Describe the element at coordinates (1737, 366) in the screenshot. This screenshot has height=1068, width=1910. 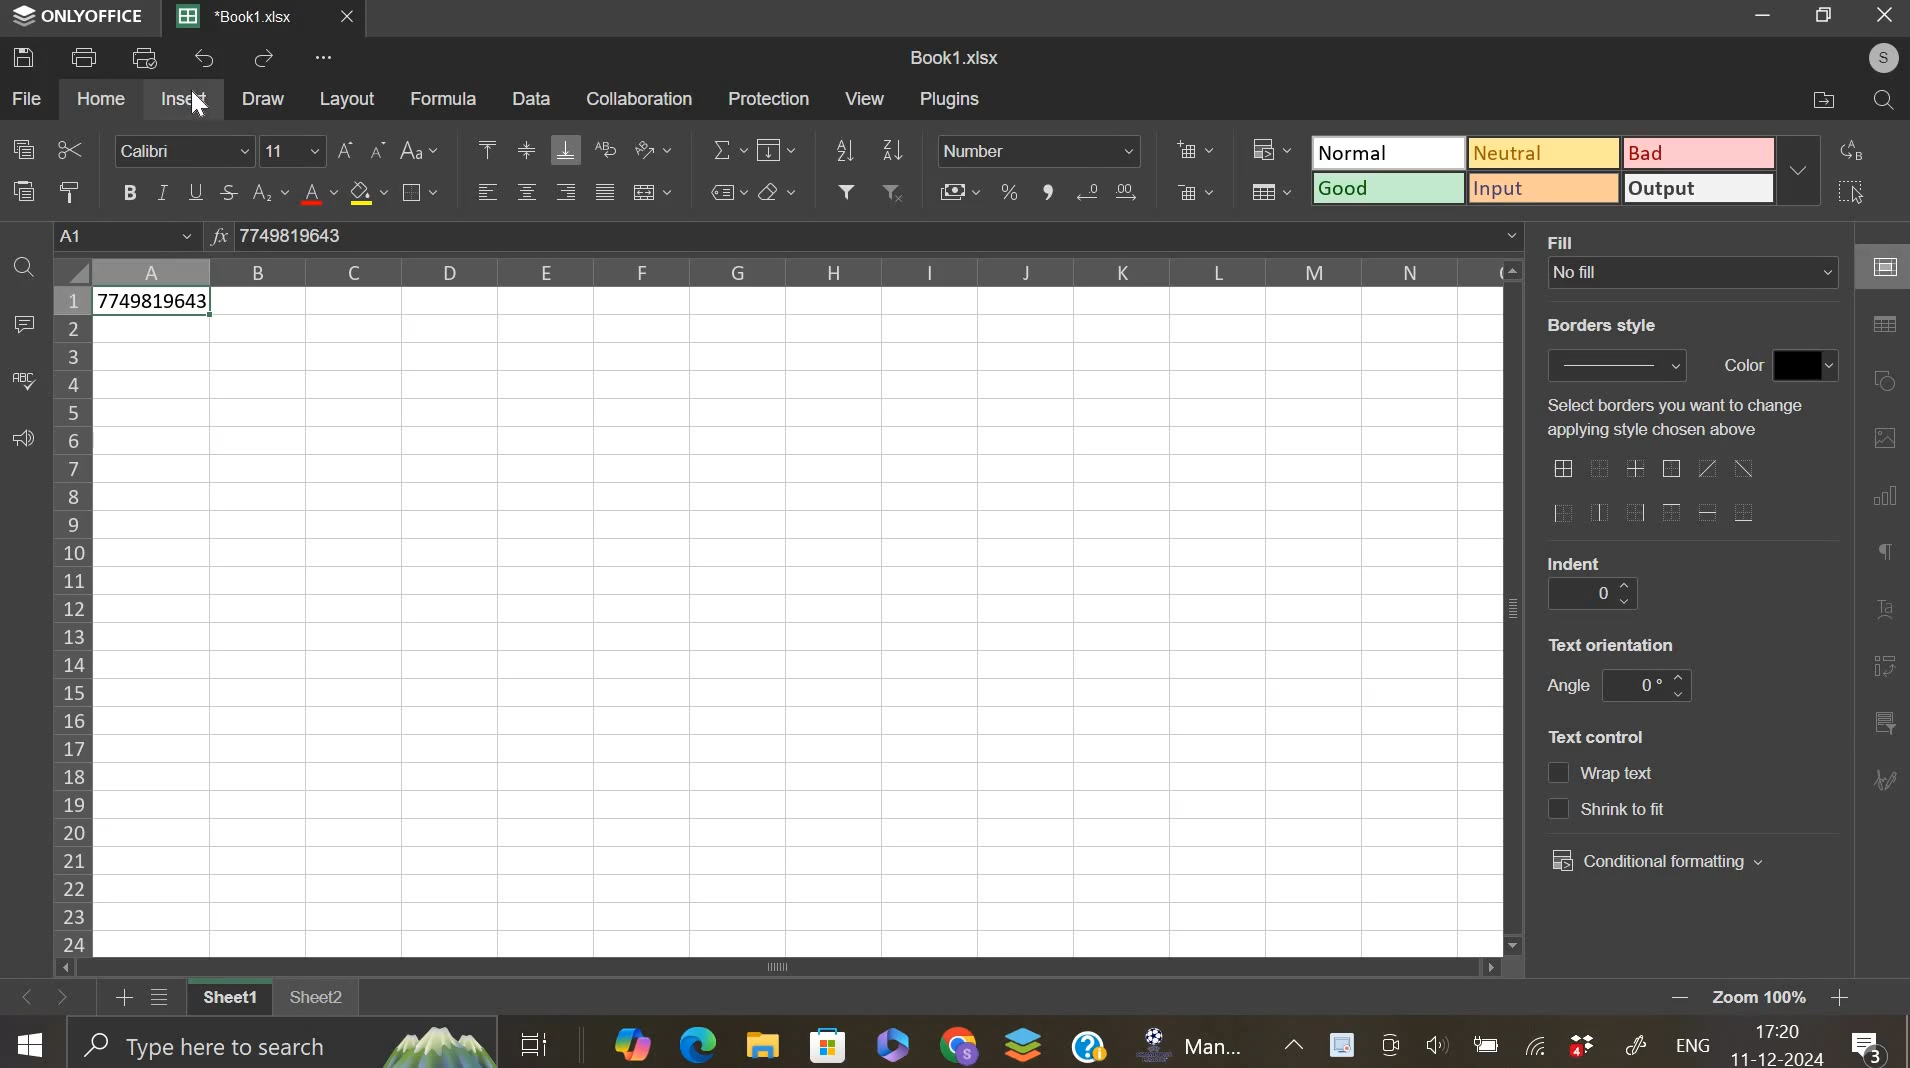
I see `text` at that location.